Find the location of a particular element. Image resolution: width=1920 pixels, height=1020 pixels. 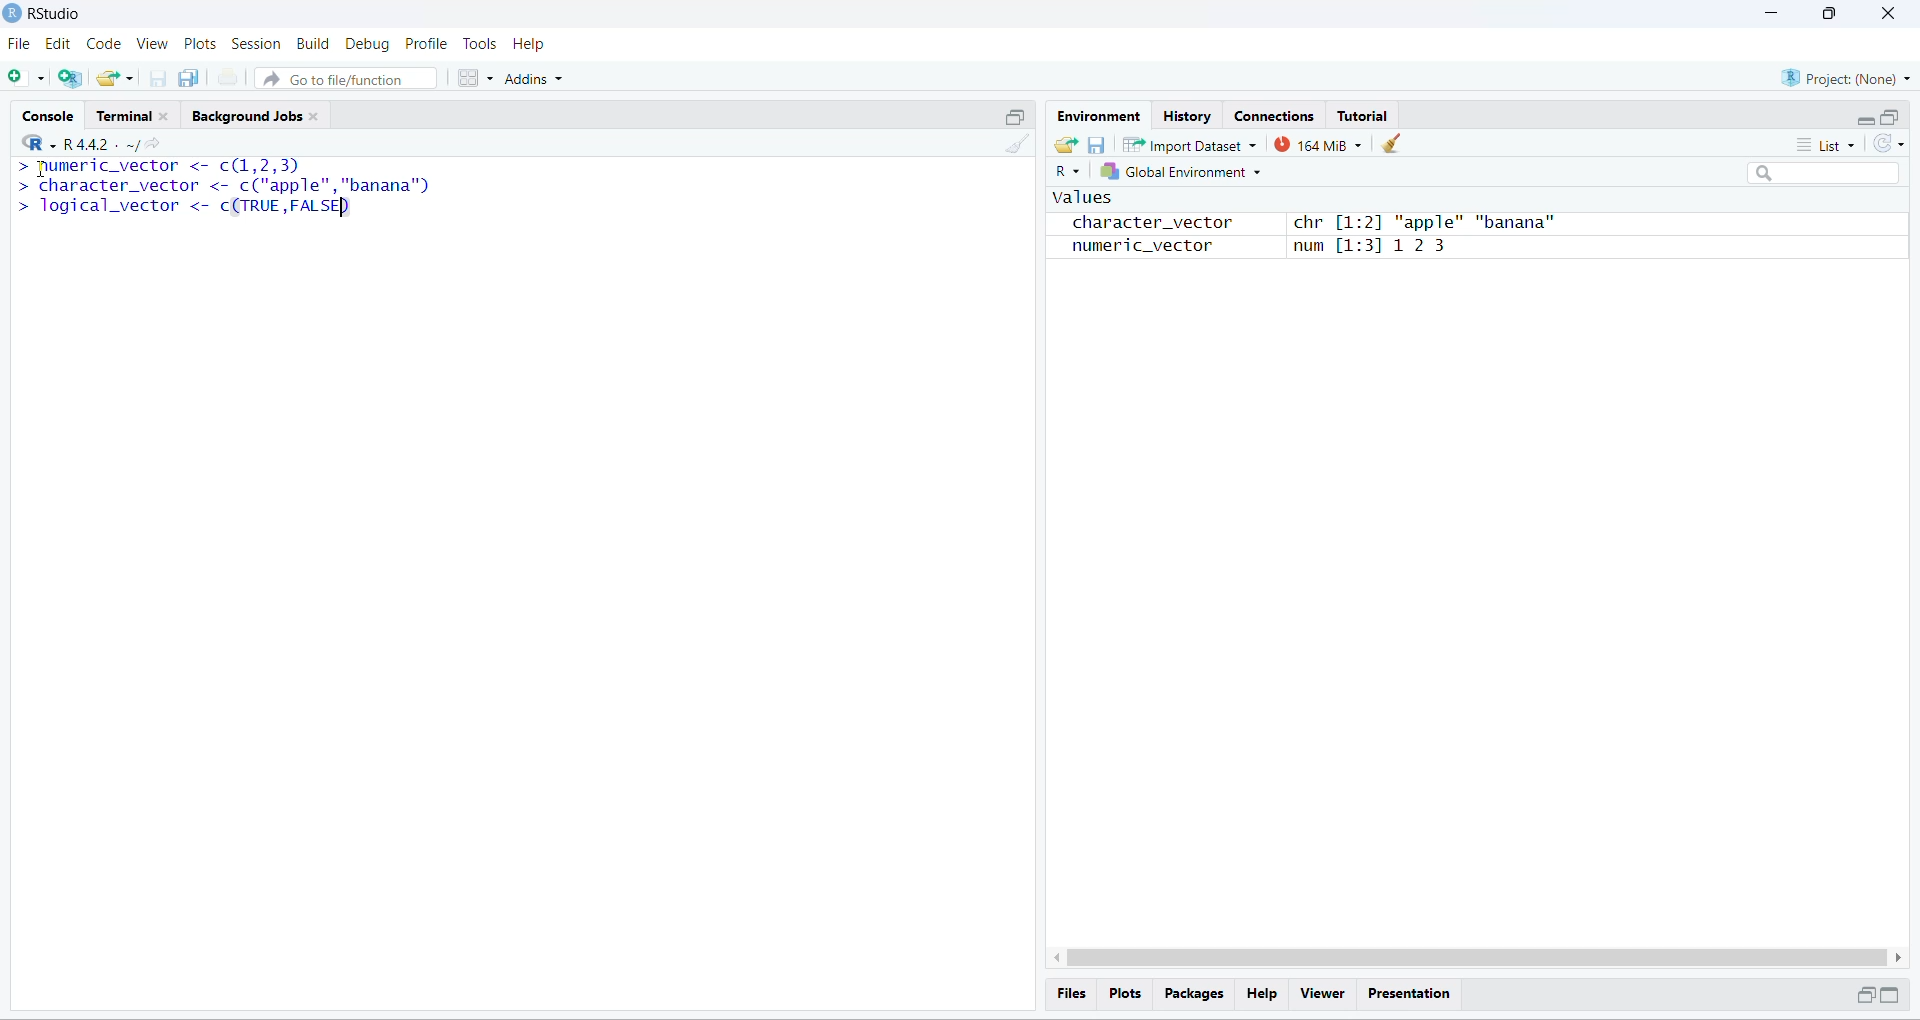

open existing project is located at coordinates (115, 77).